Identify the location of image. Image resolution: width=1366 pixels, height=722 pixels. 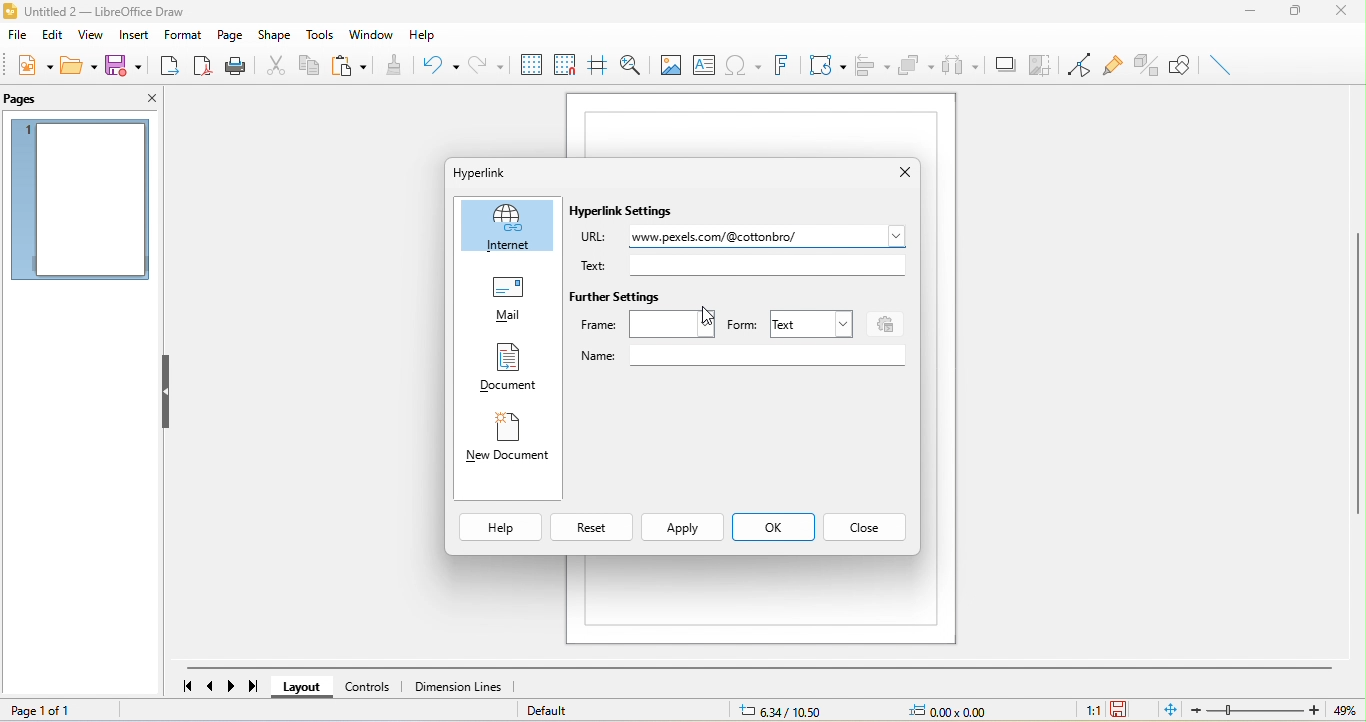
(670, 64).